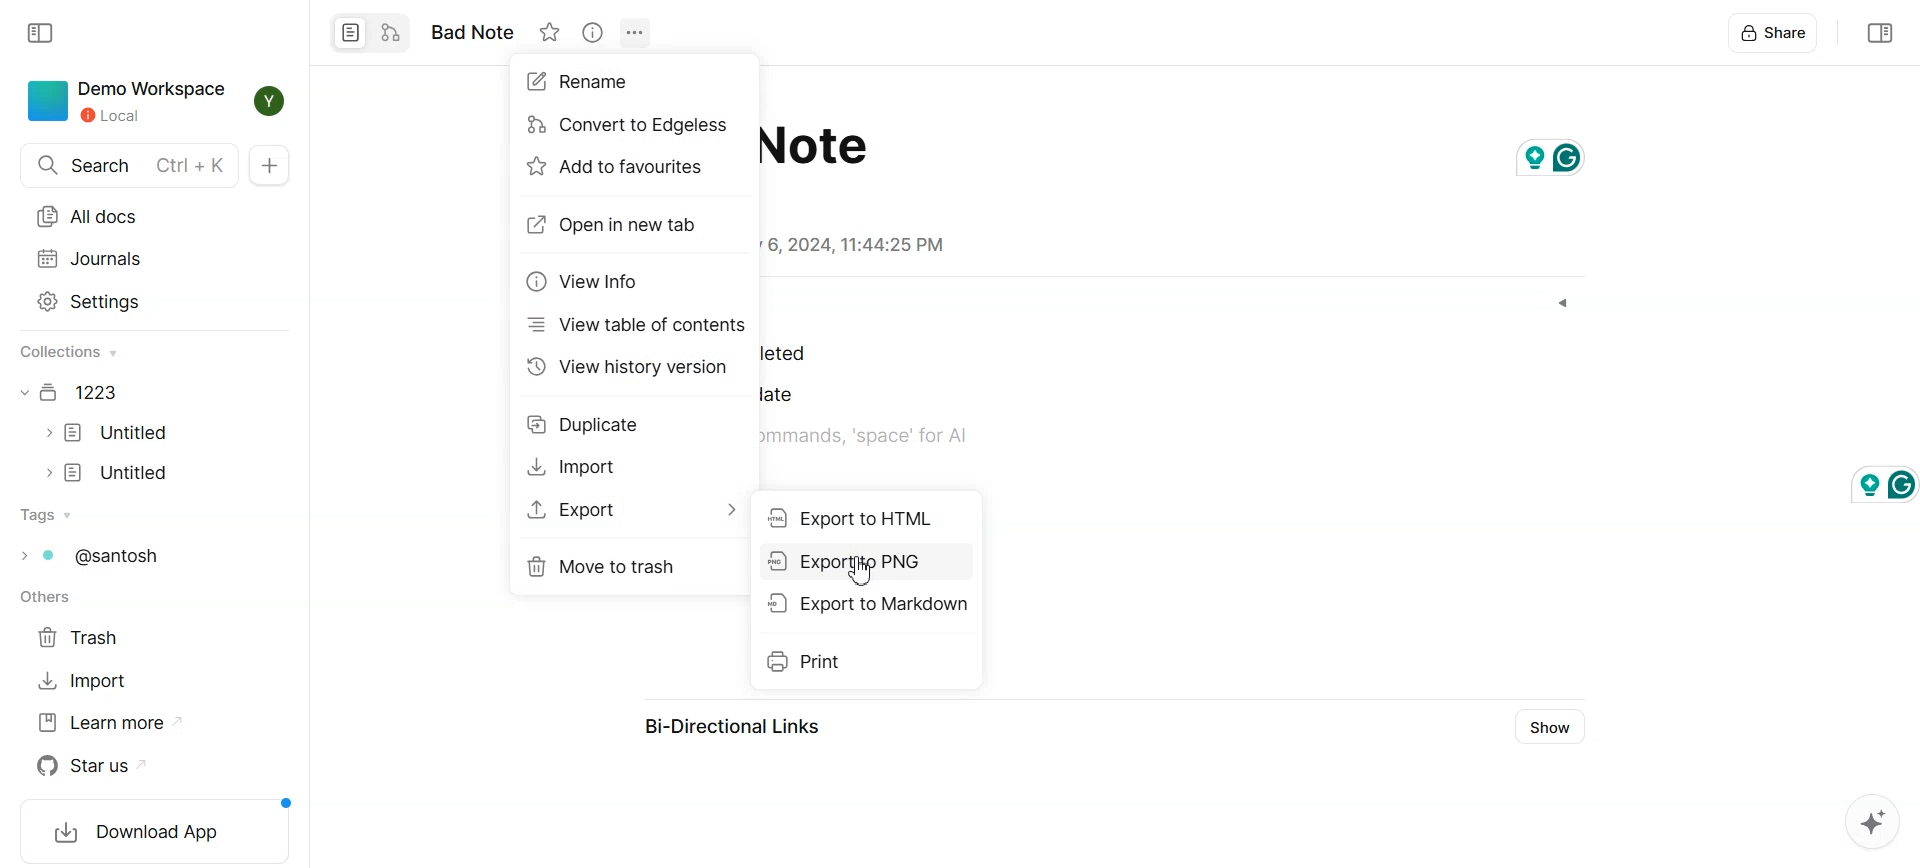  I want to click on New Doc, so click(271, 166).